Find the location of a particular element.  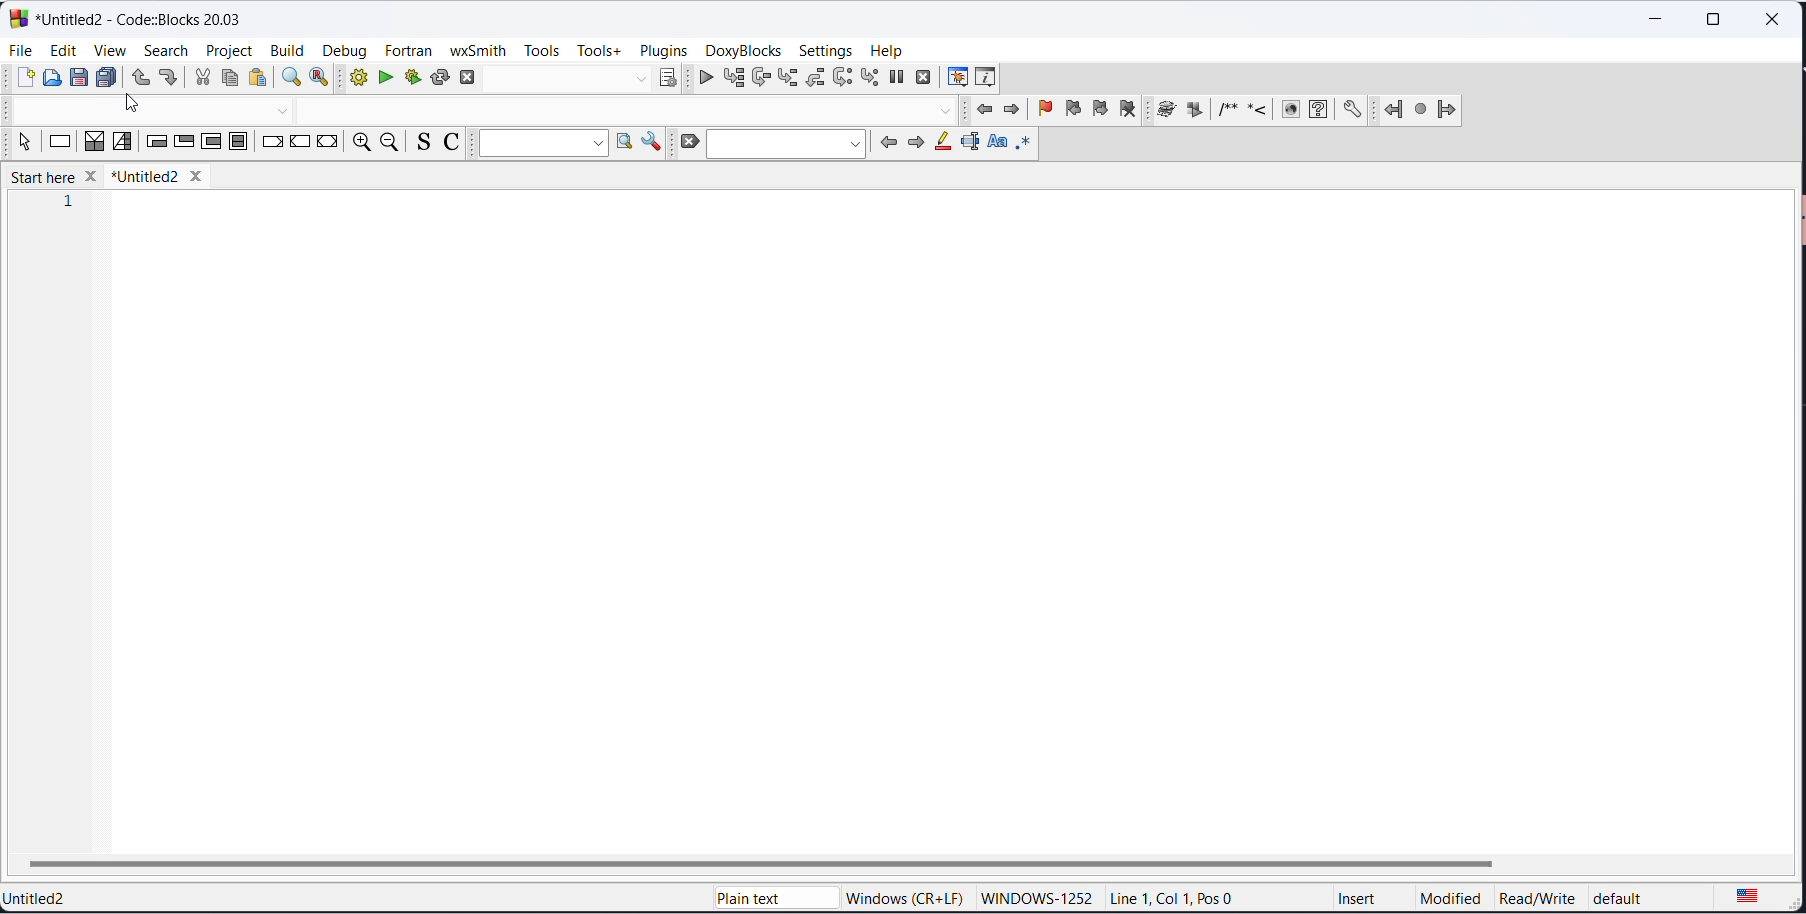

decision is located at coordinates (93, 140).